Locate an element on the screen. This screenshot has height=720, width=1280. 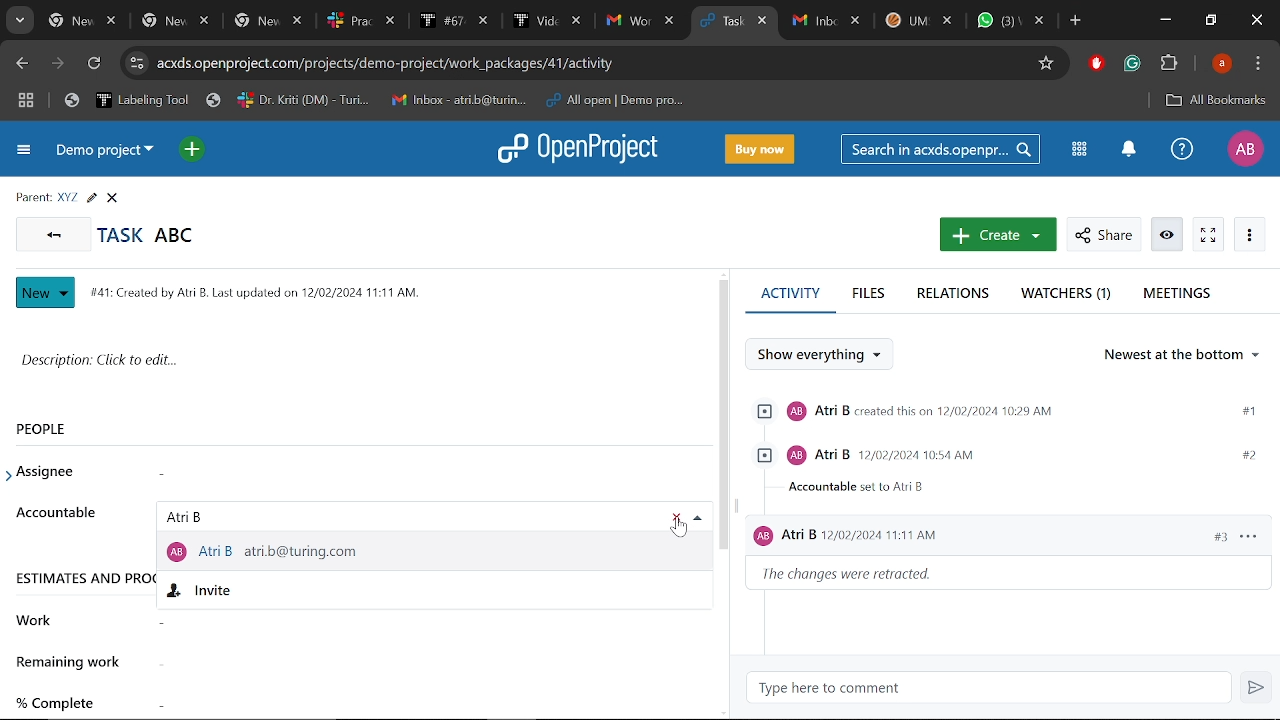
More is located at coordinates (1250, 236).